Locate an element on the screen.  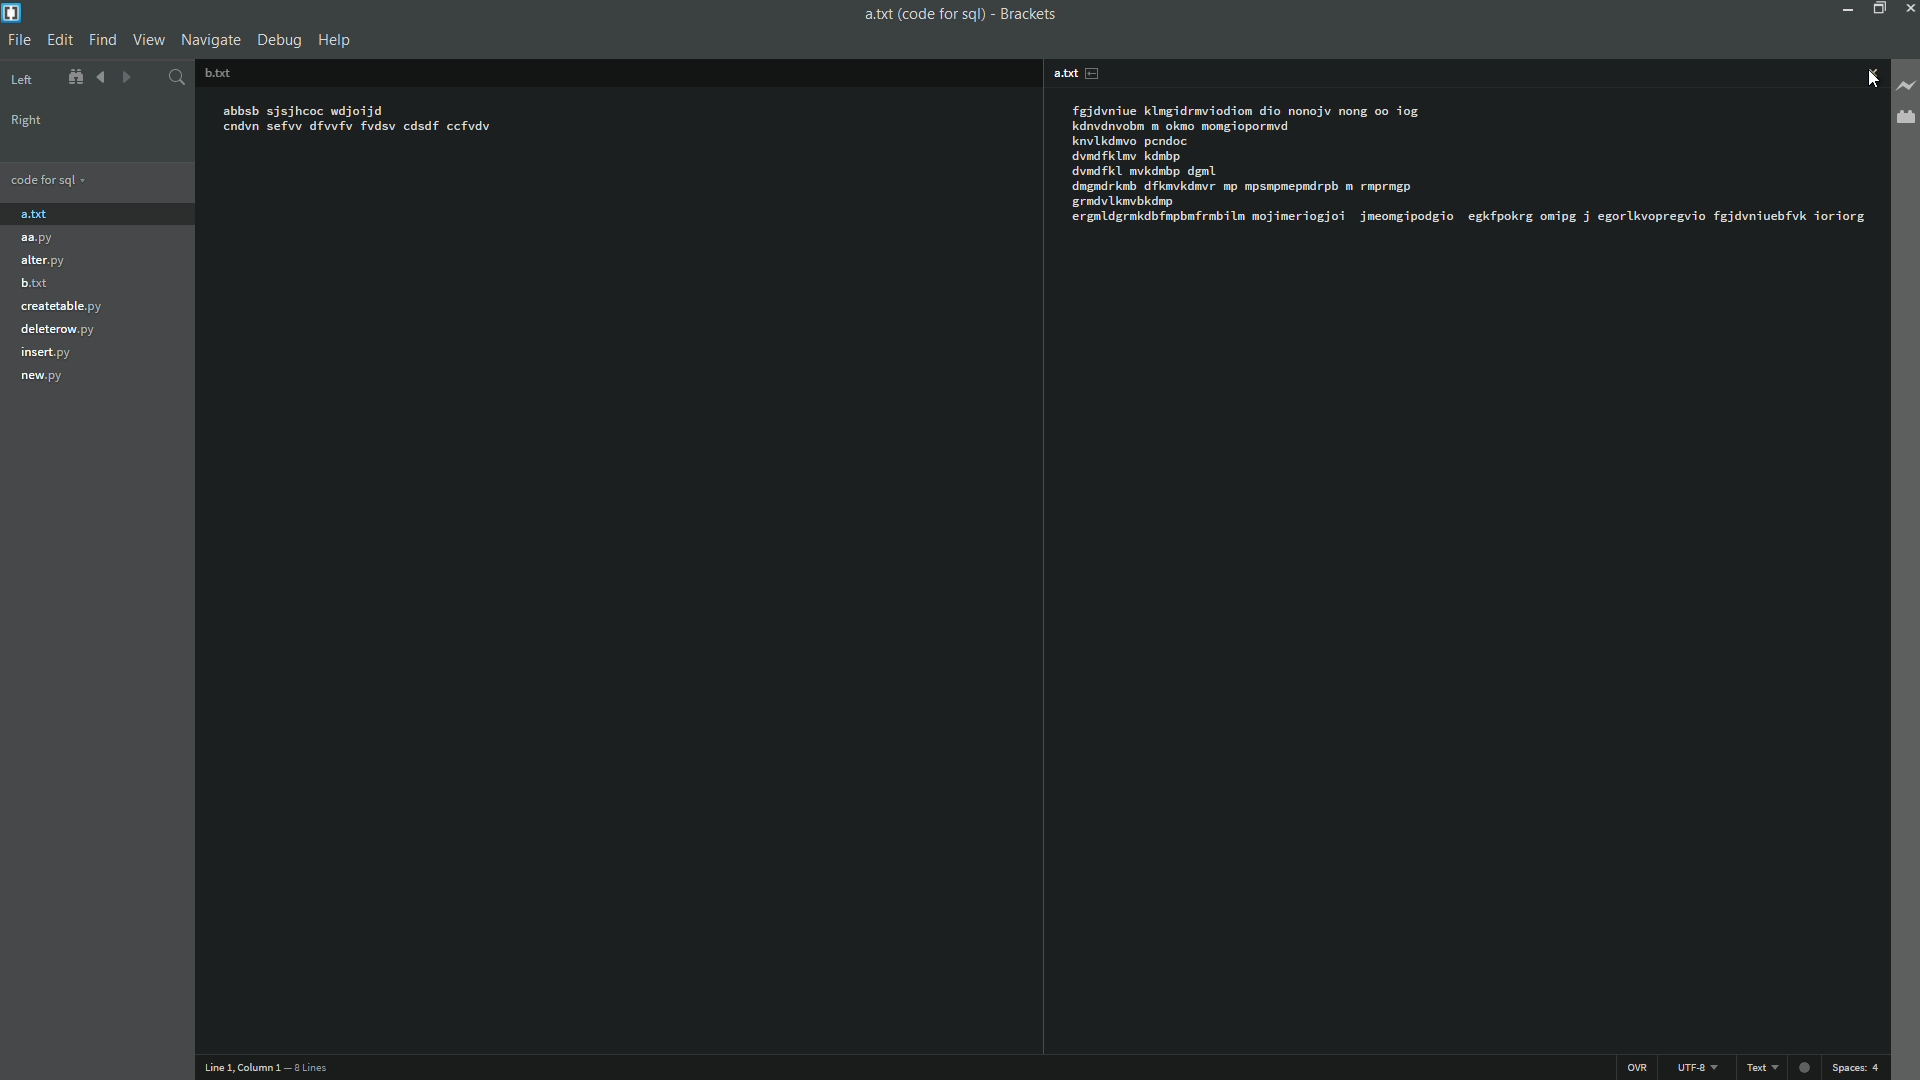
aa.py is located at coordinates (47, 239).